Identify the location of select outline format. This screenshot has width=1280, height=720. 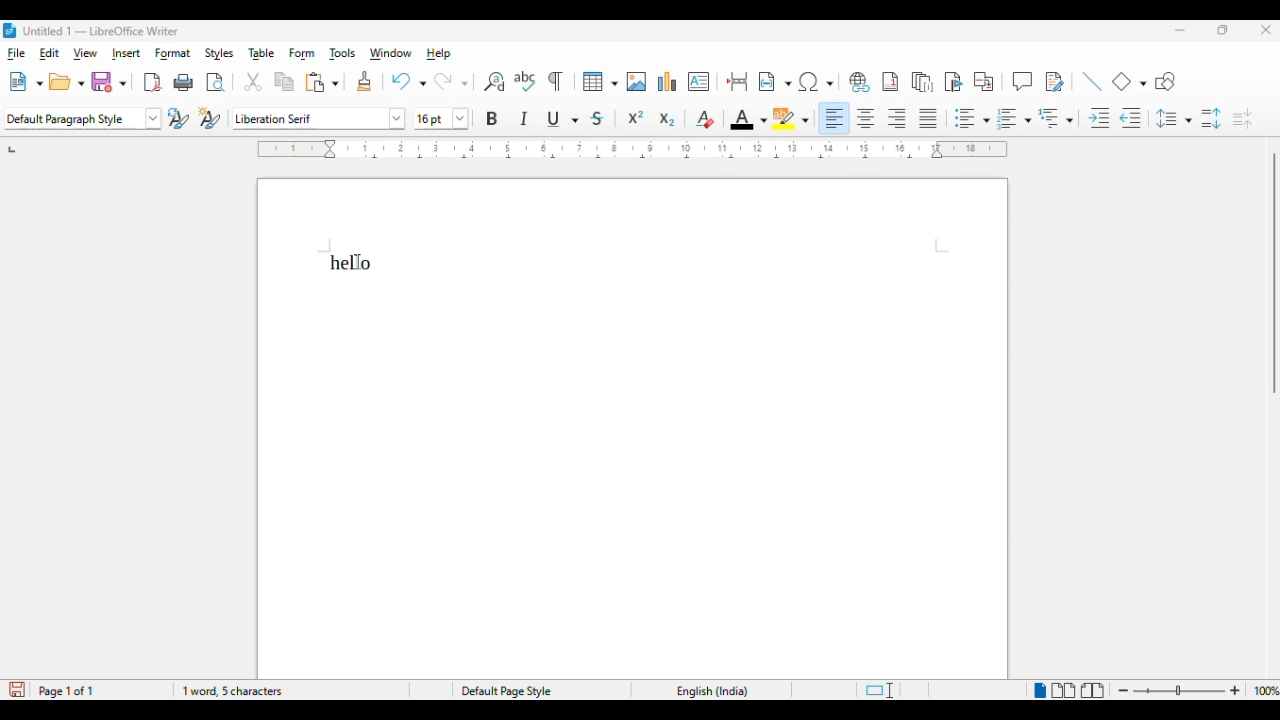
(1056, 118).